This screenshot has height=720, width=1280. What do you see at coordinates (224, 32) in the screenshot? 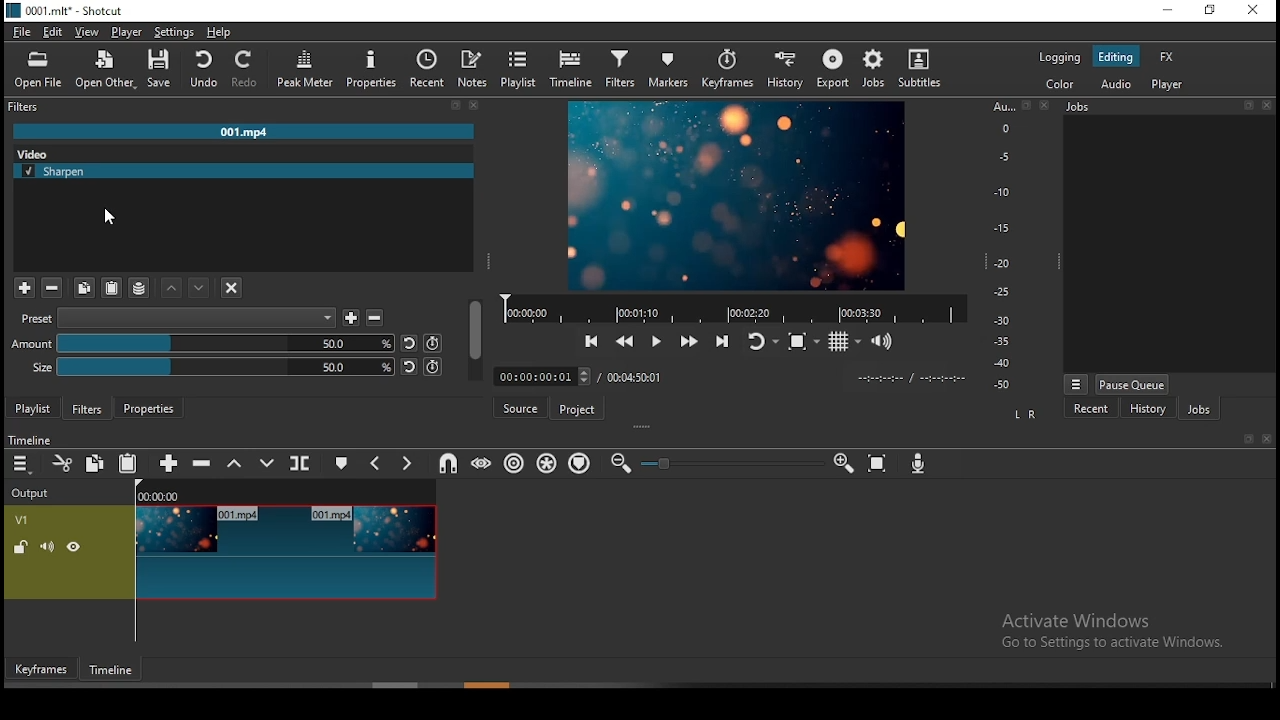
I see `help` at bounding box center [224, 32].